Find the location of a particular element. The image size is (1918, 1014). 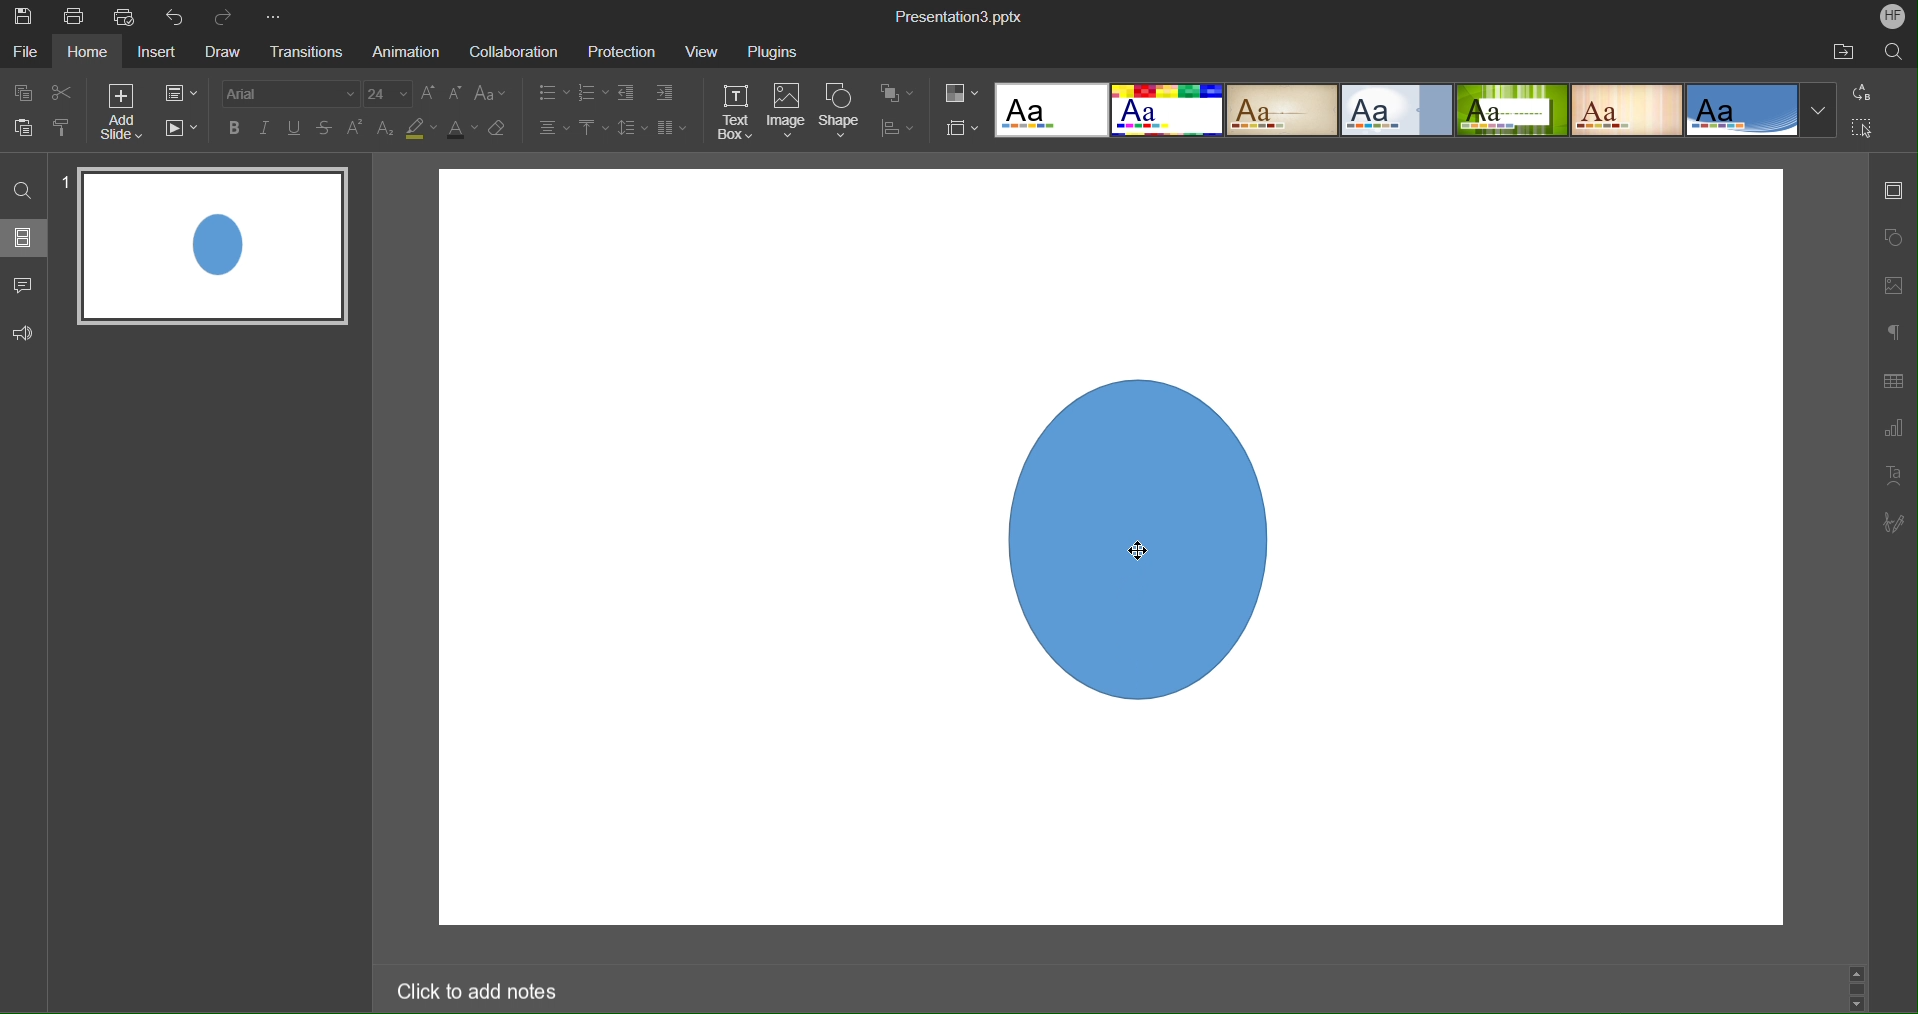

Home is located at coordinates (89, 52).